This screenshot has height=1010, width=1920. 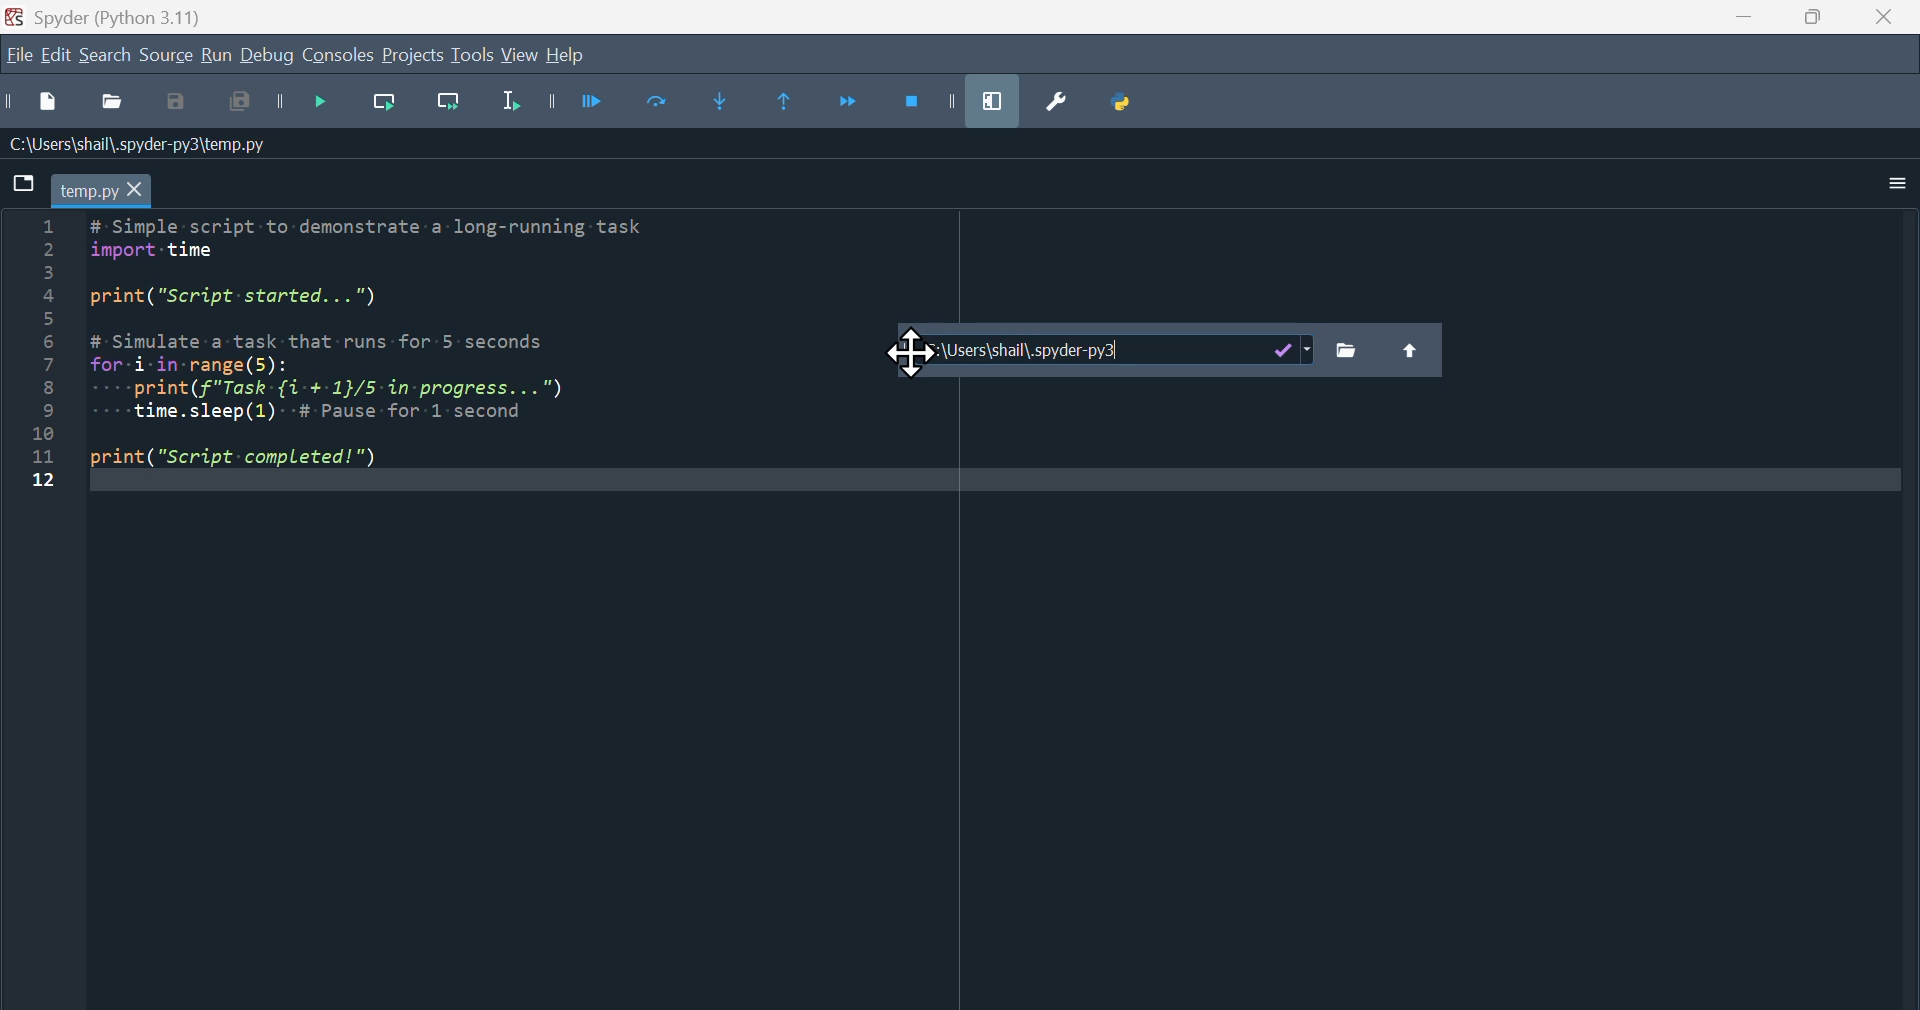 What do you see at coordinates (1883, 188) in the screenshot?
I see `More options` at bounding box center [1883, 188].